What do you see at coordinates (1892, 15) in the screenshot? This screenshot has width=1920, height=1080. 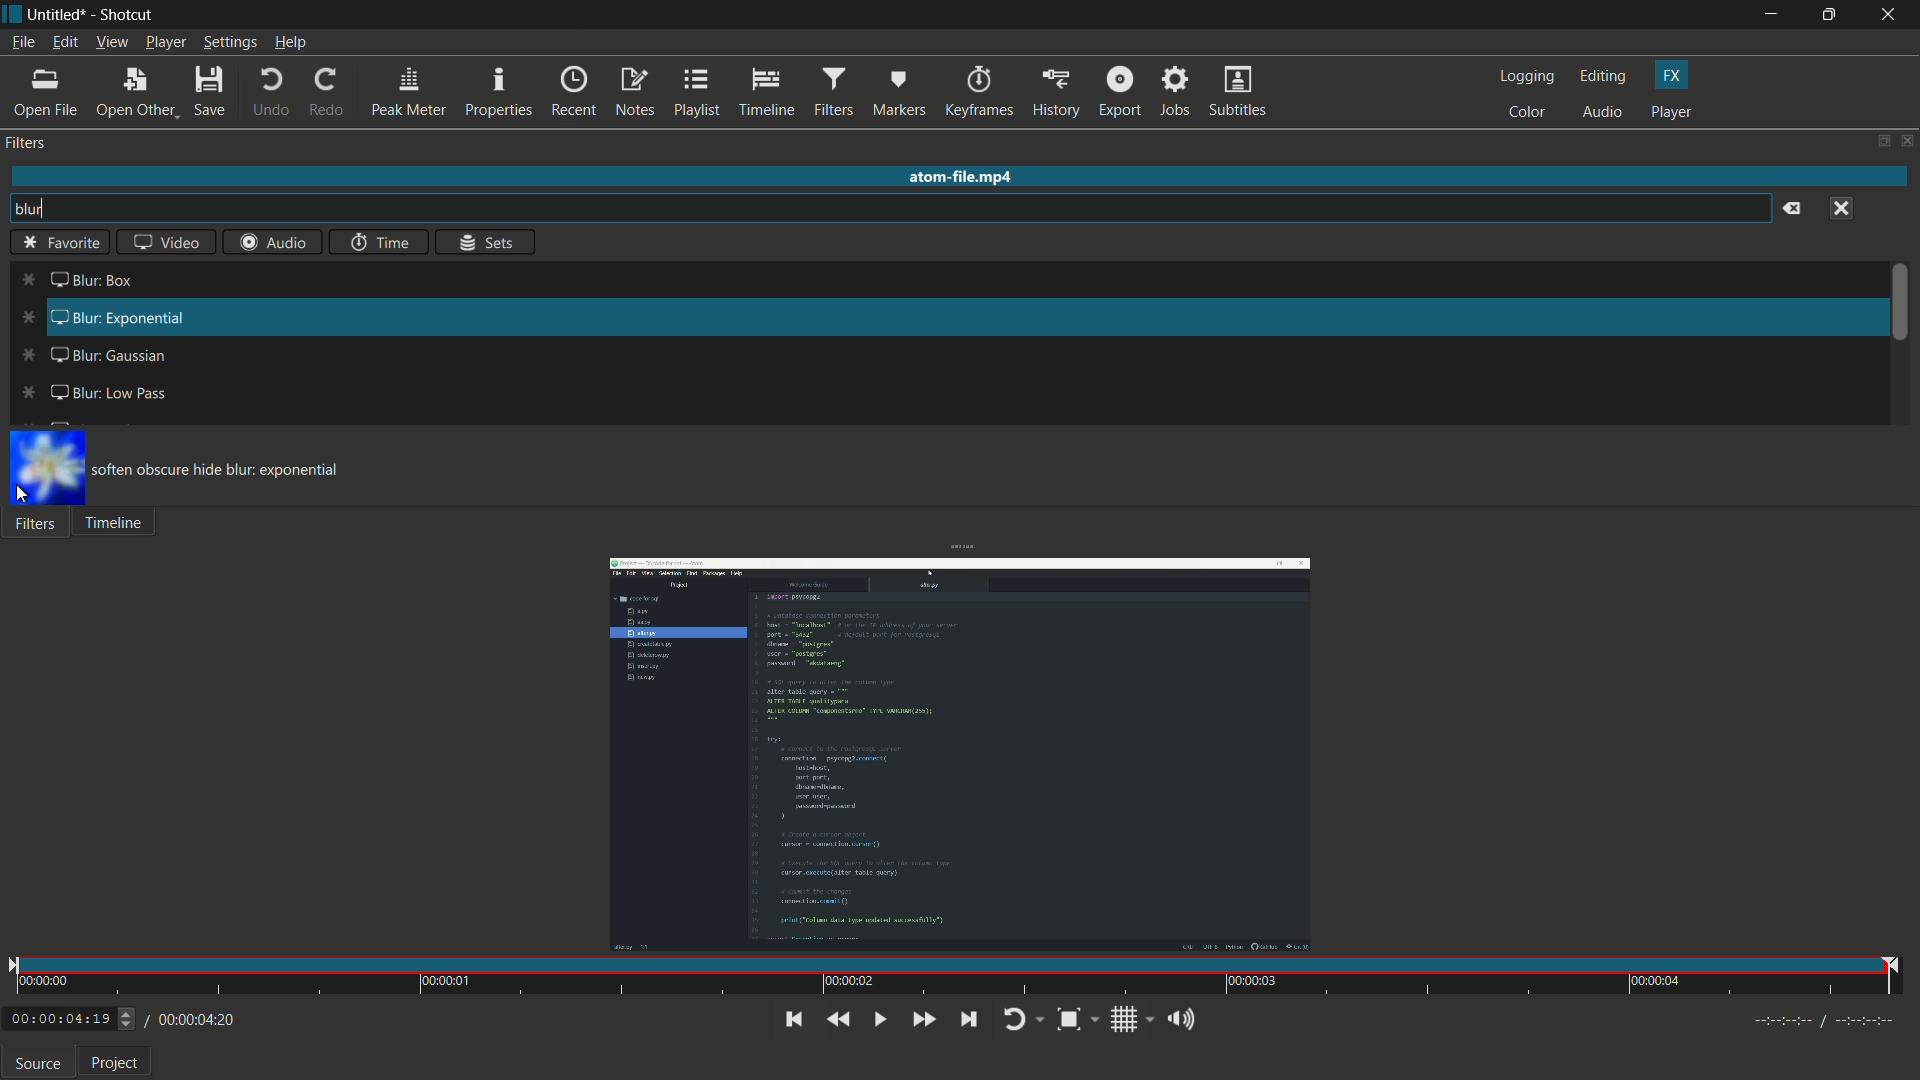 I see `close app` at bounding box center [1892, 15].